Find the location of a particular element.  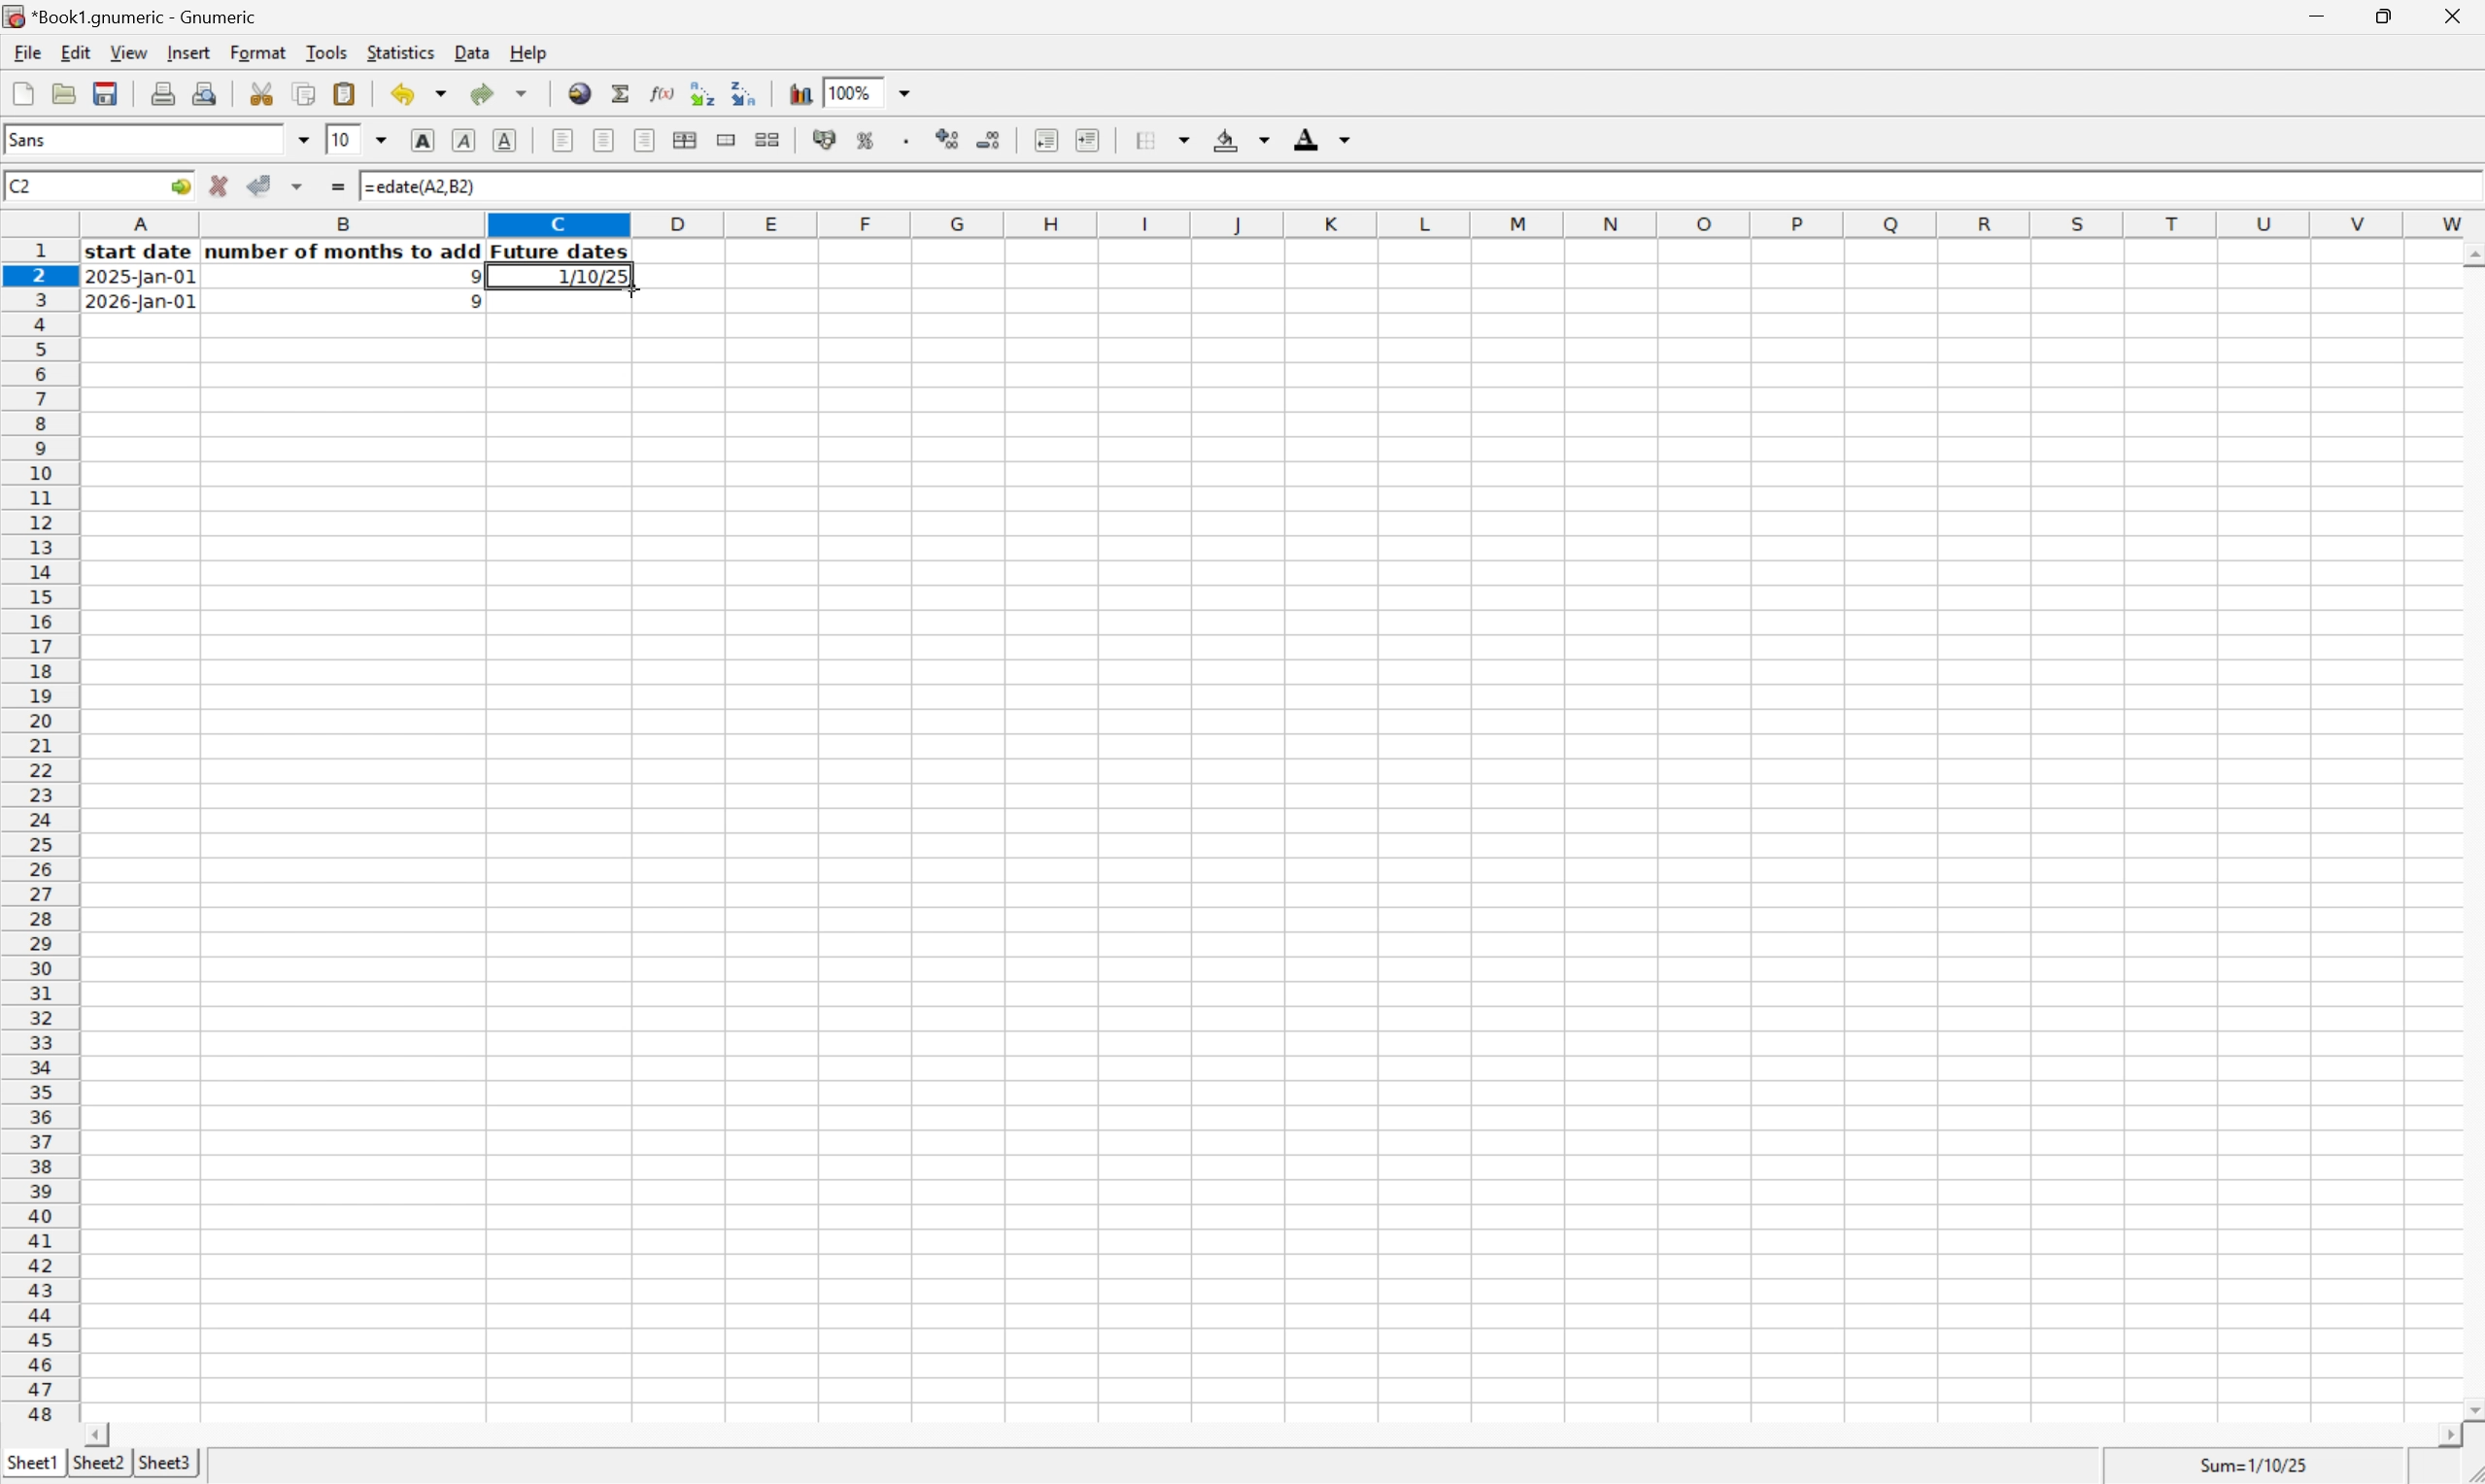

Format the selection as accounting is located at coordinates (822, 140).